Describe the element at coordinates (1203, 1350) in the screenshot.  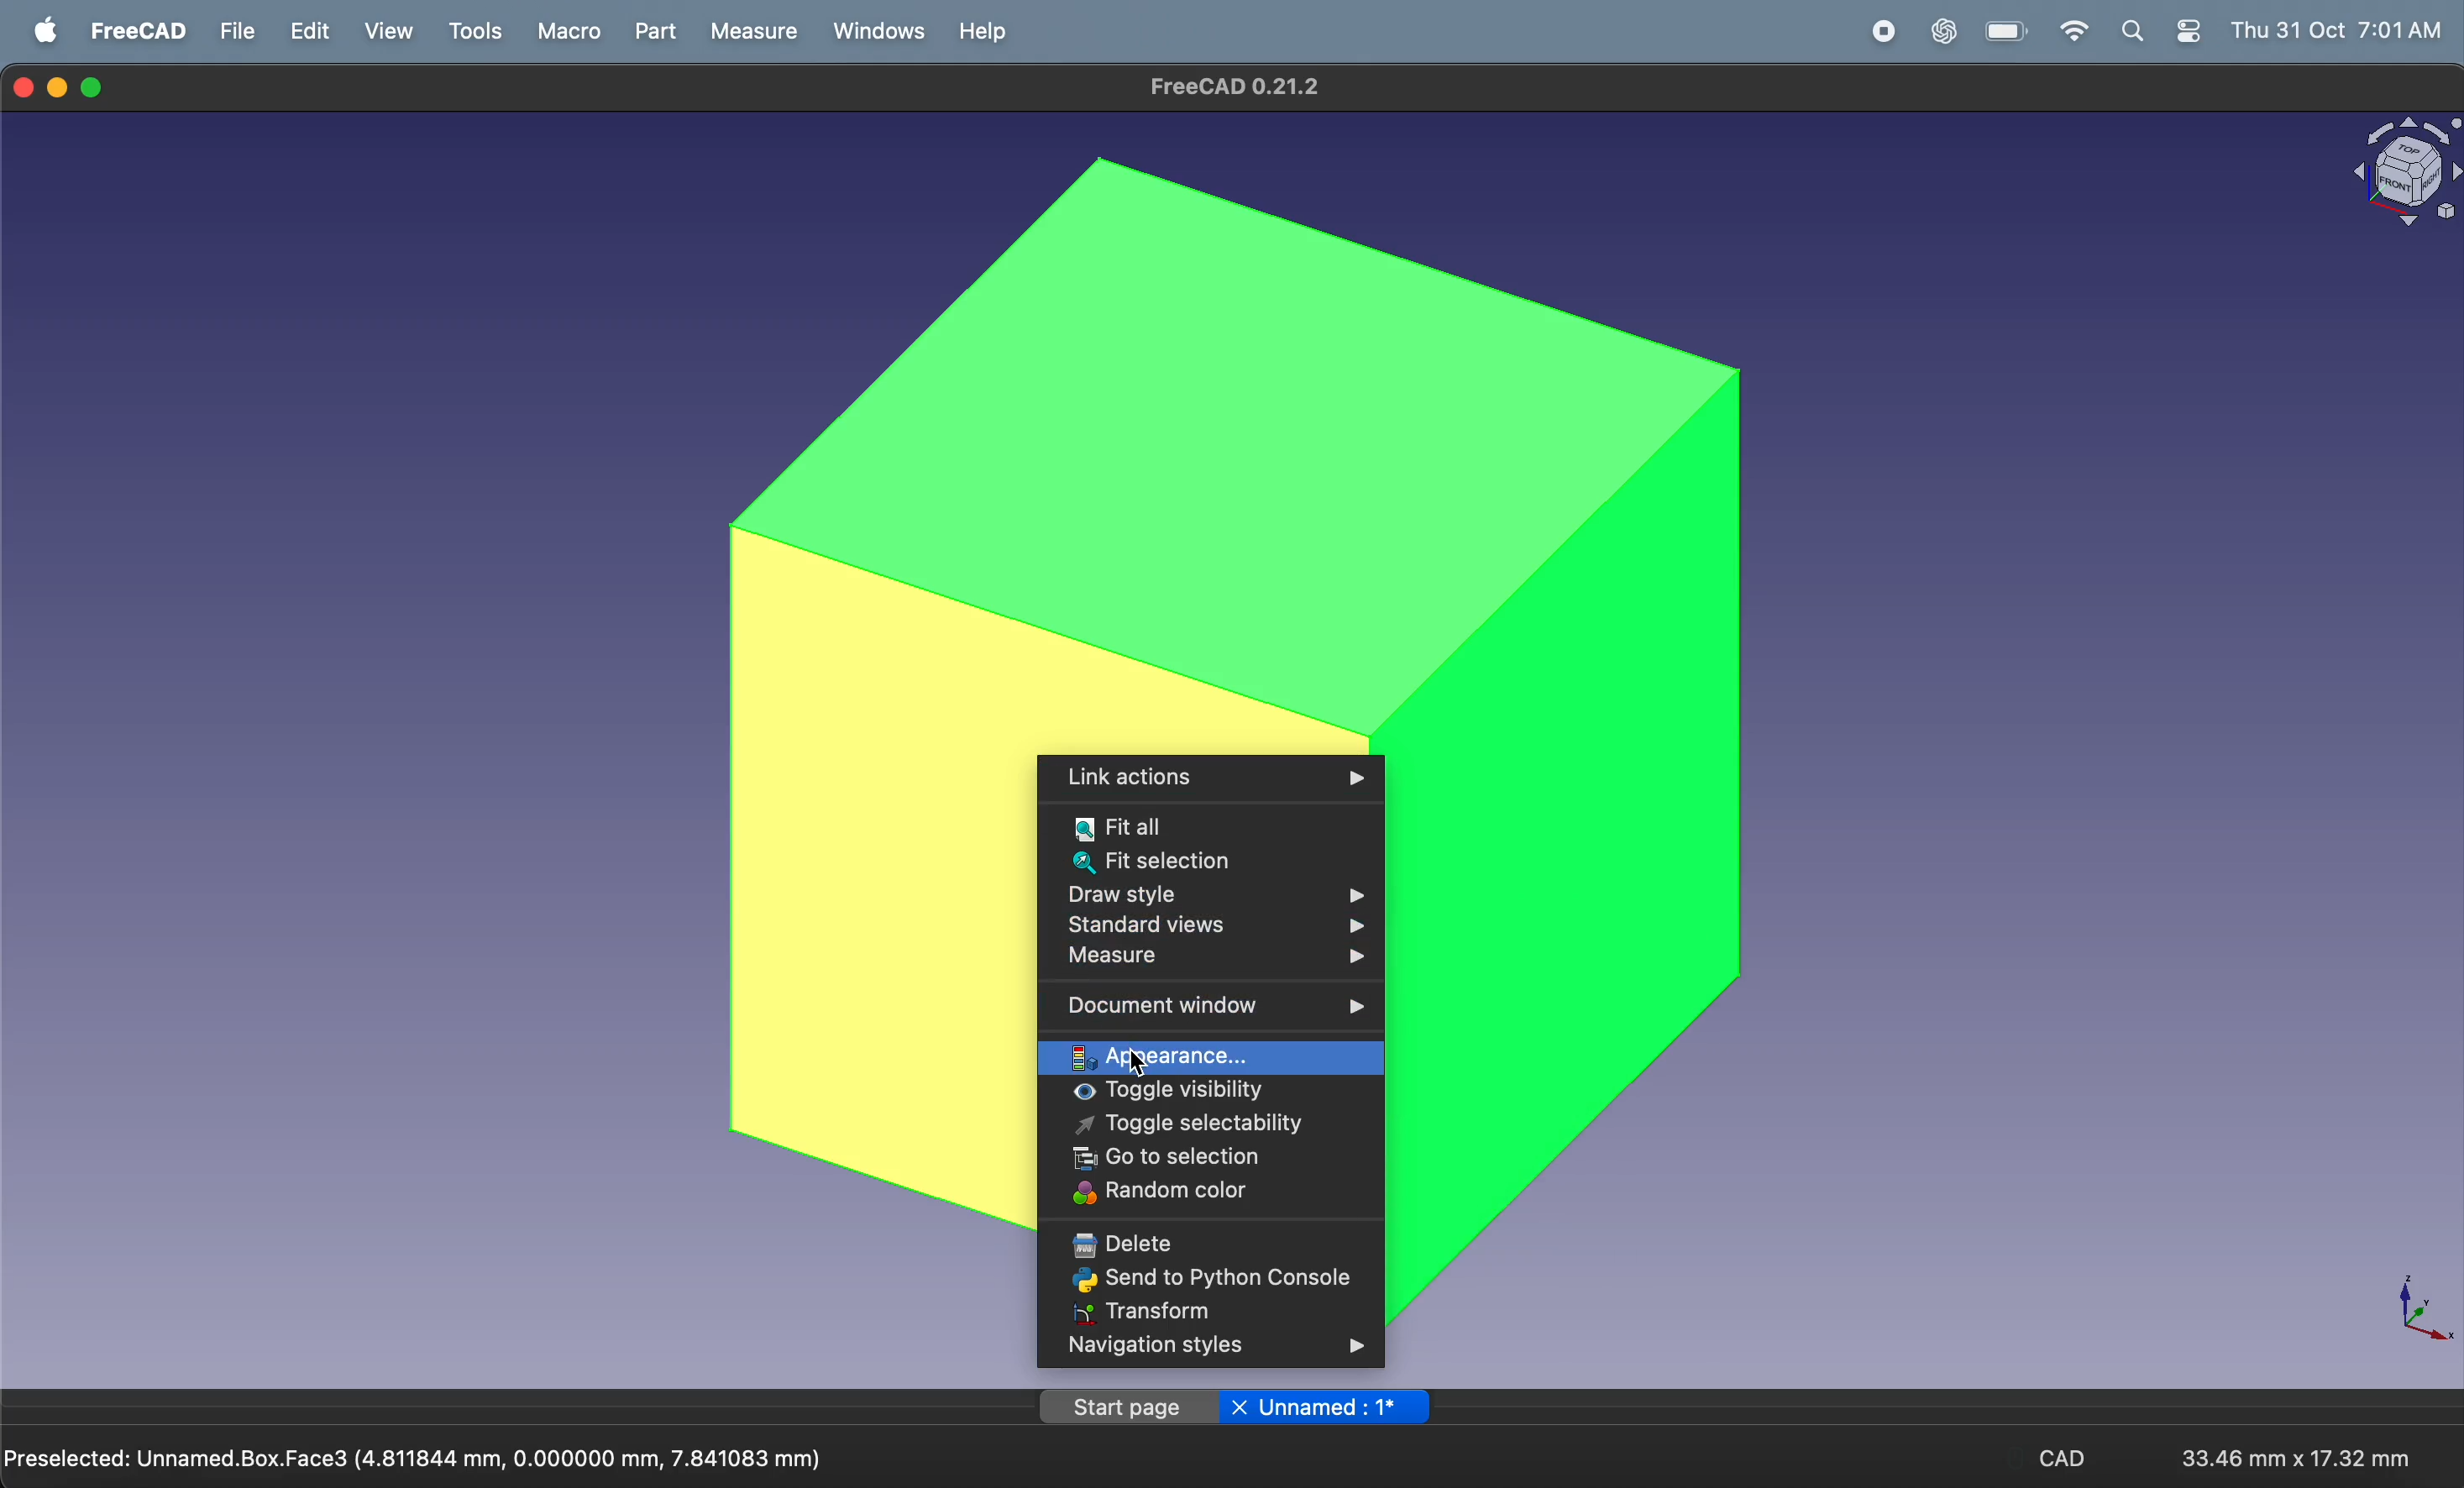
I see `navigation styles` at that location.